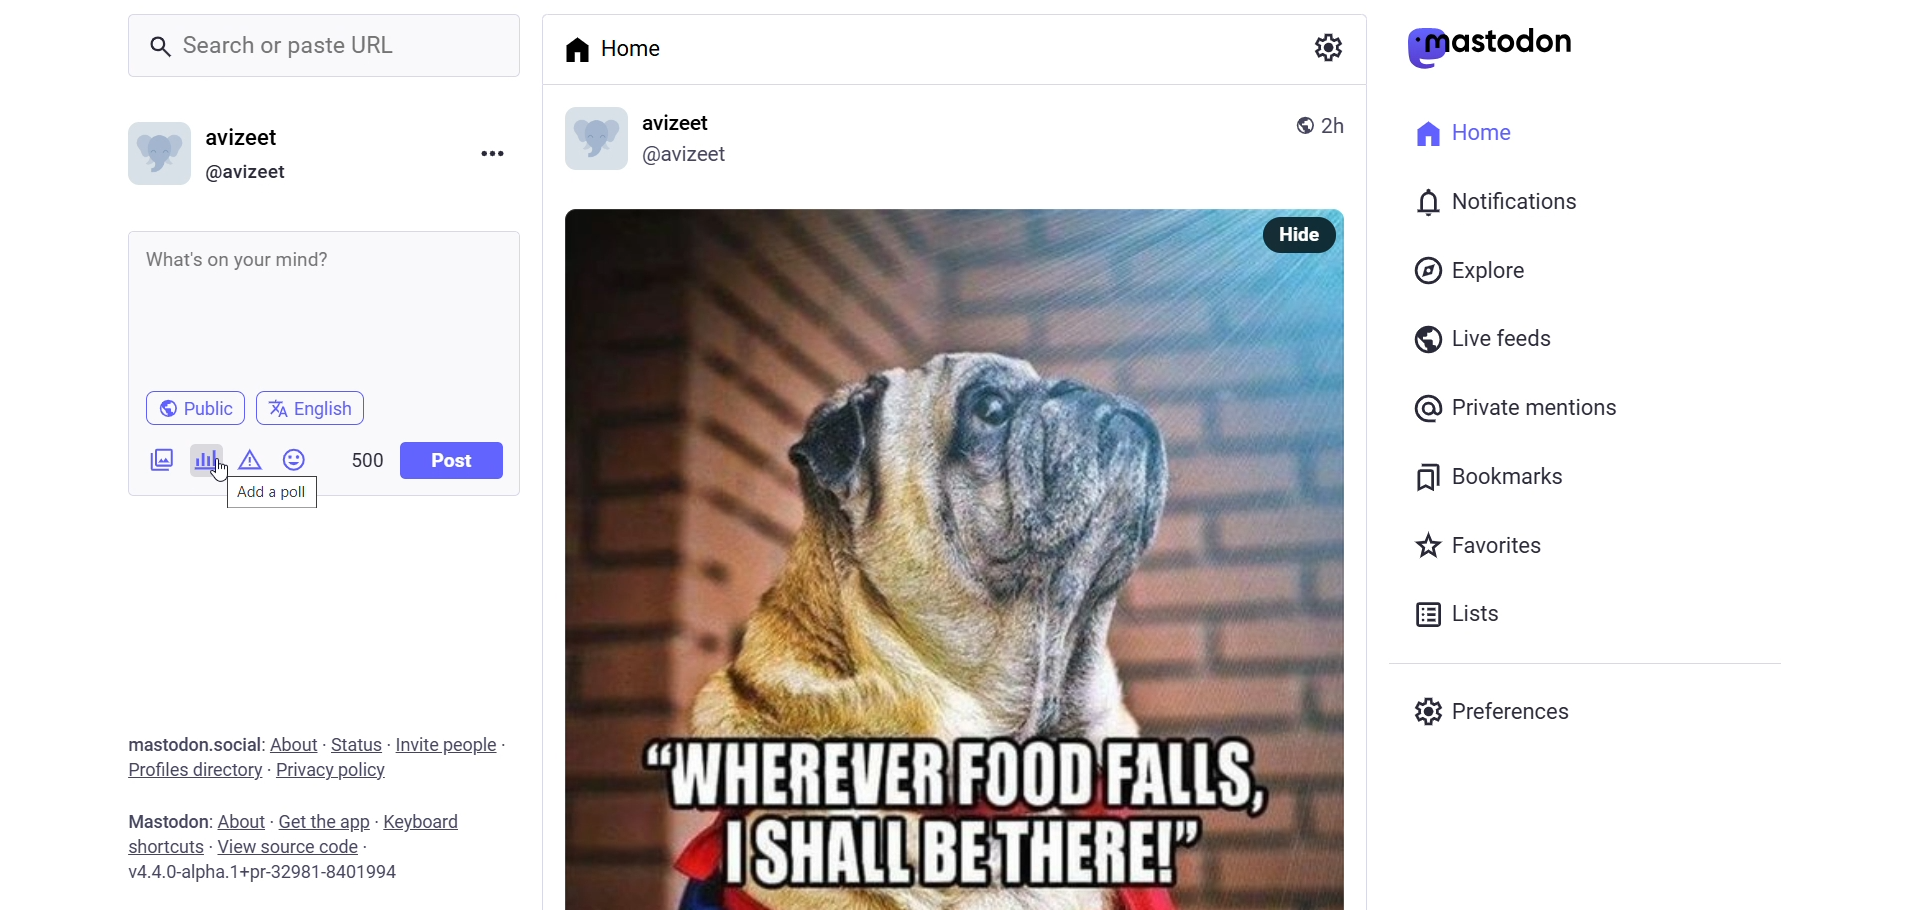  I want to click on 2h, so click(1341, 116).